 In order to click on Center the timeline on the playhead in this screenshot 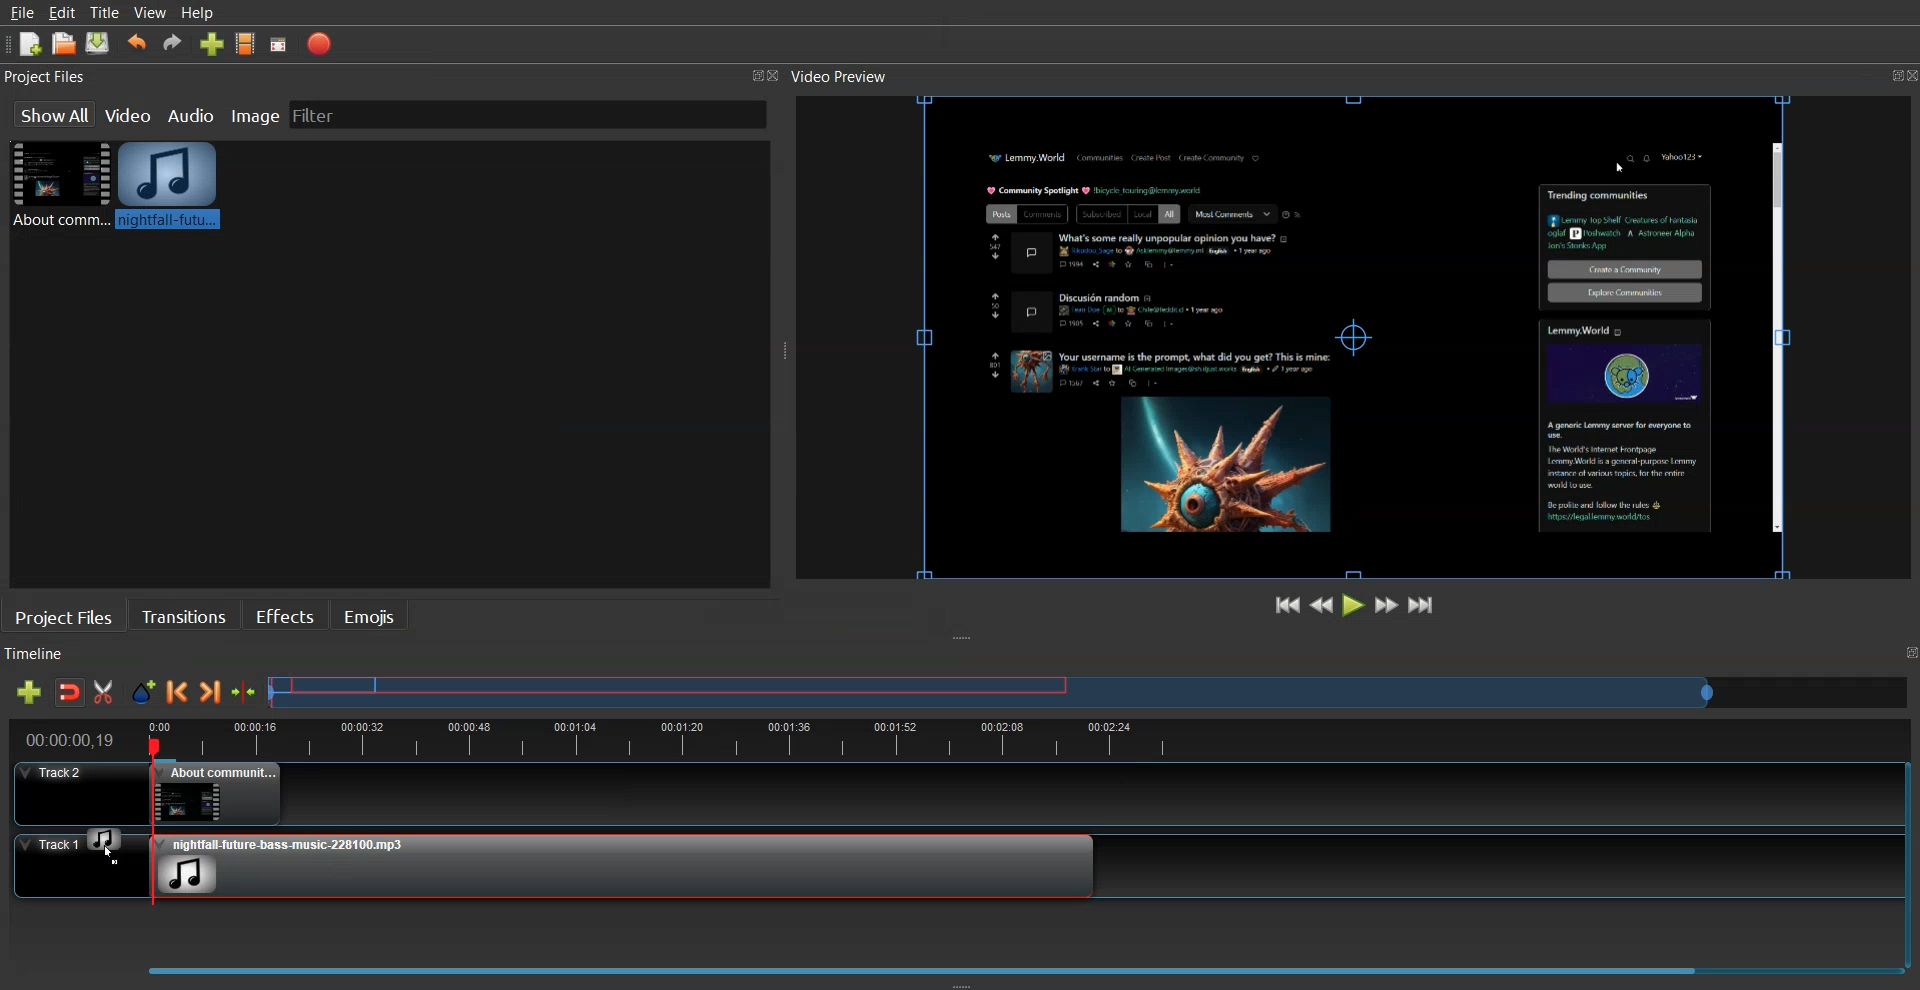, I will do `click(245, 692)`.